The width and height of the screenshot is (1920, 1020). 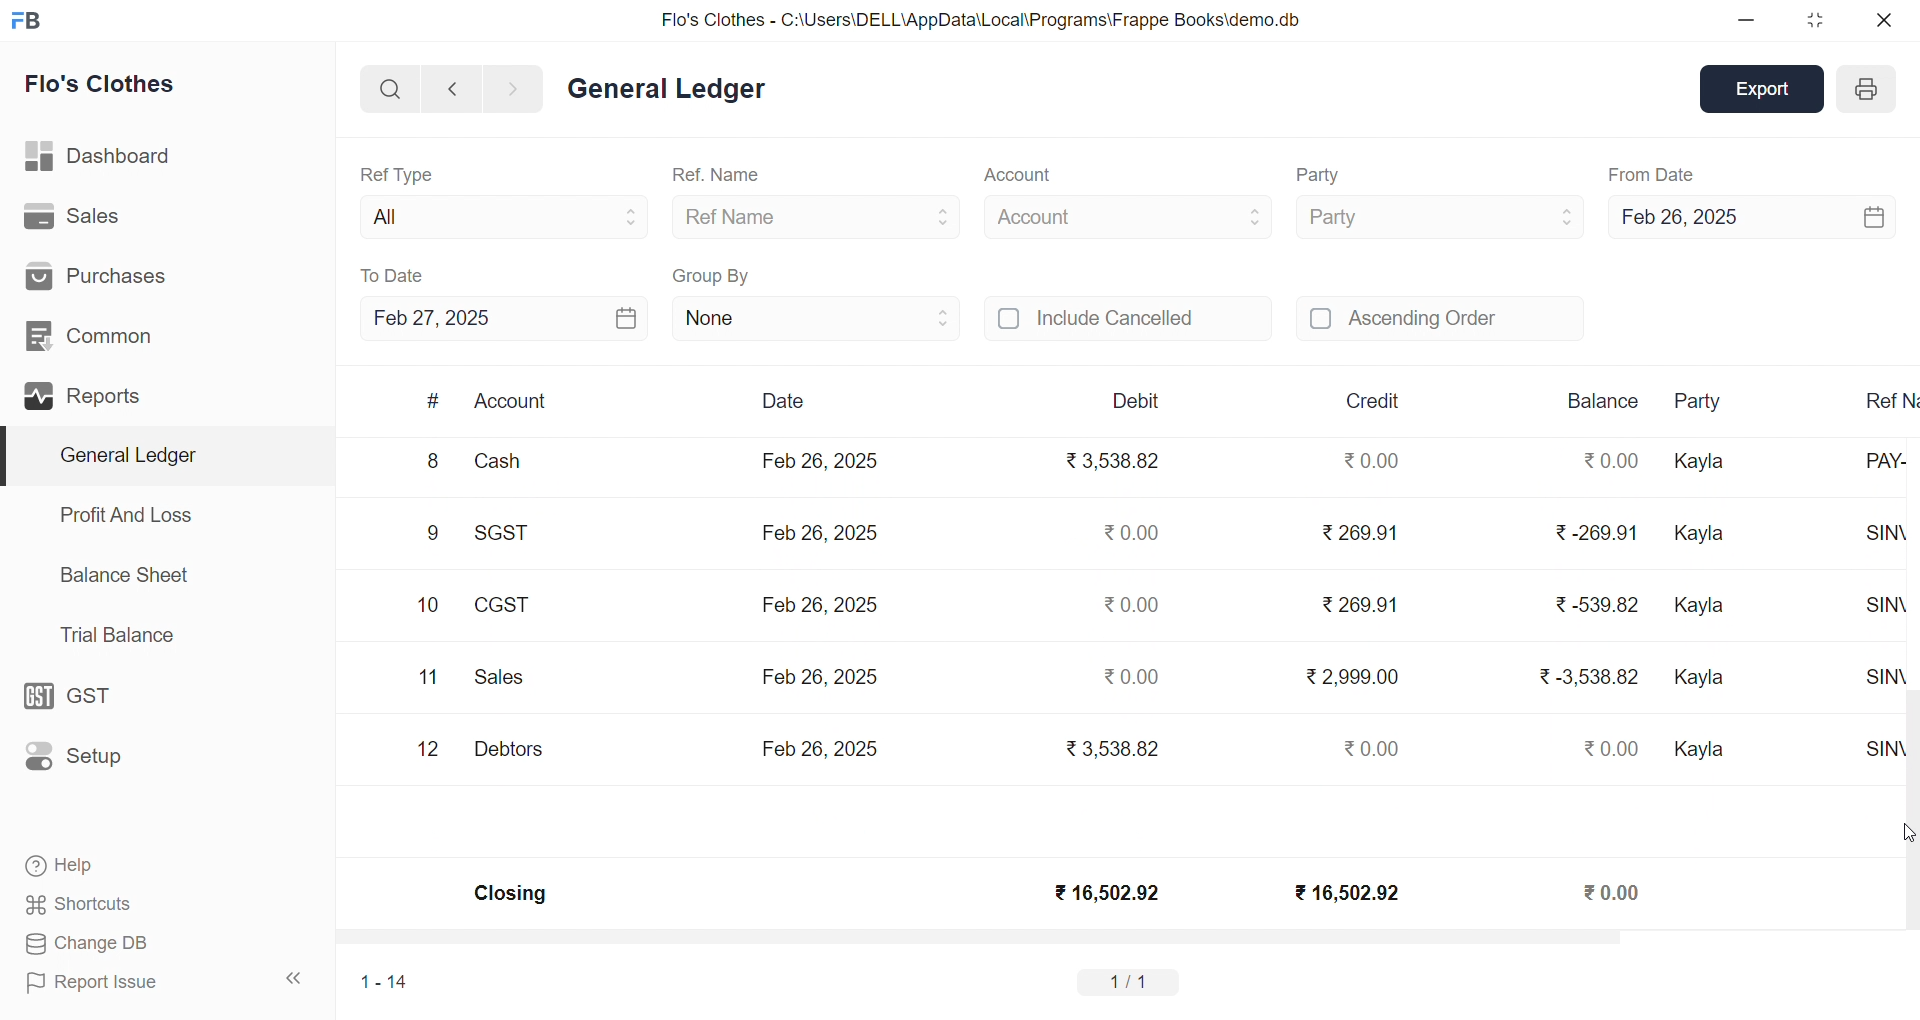 What do you see at coordinates (1322, 176) in the screenshot?
I see `Party` at bounding box center [1322, 176].